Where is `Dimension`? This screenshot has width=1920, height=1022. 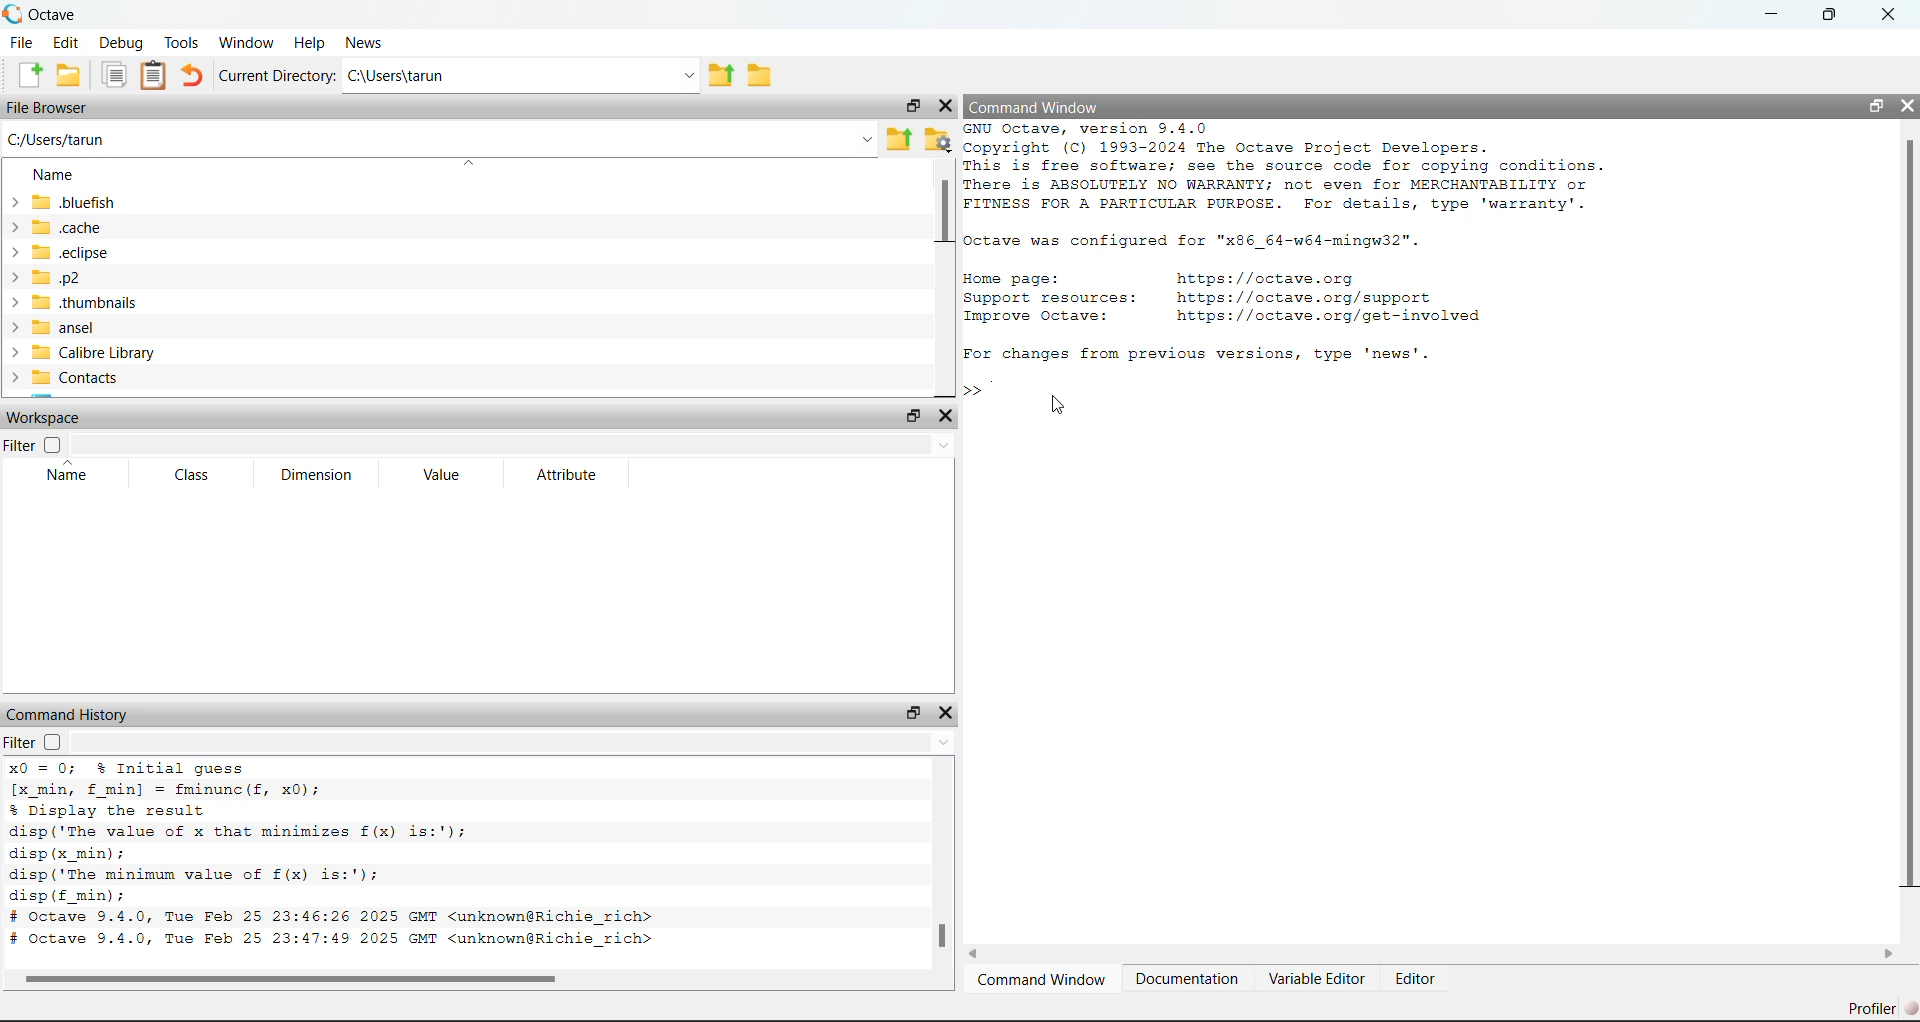
Dimension is located at coordinates (325, 478).